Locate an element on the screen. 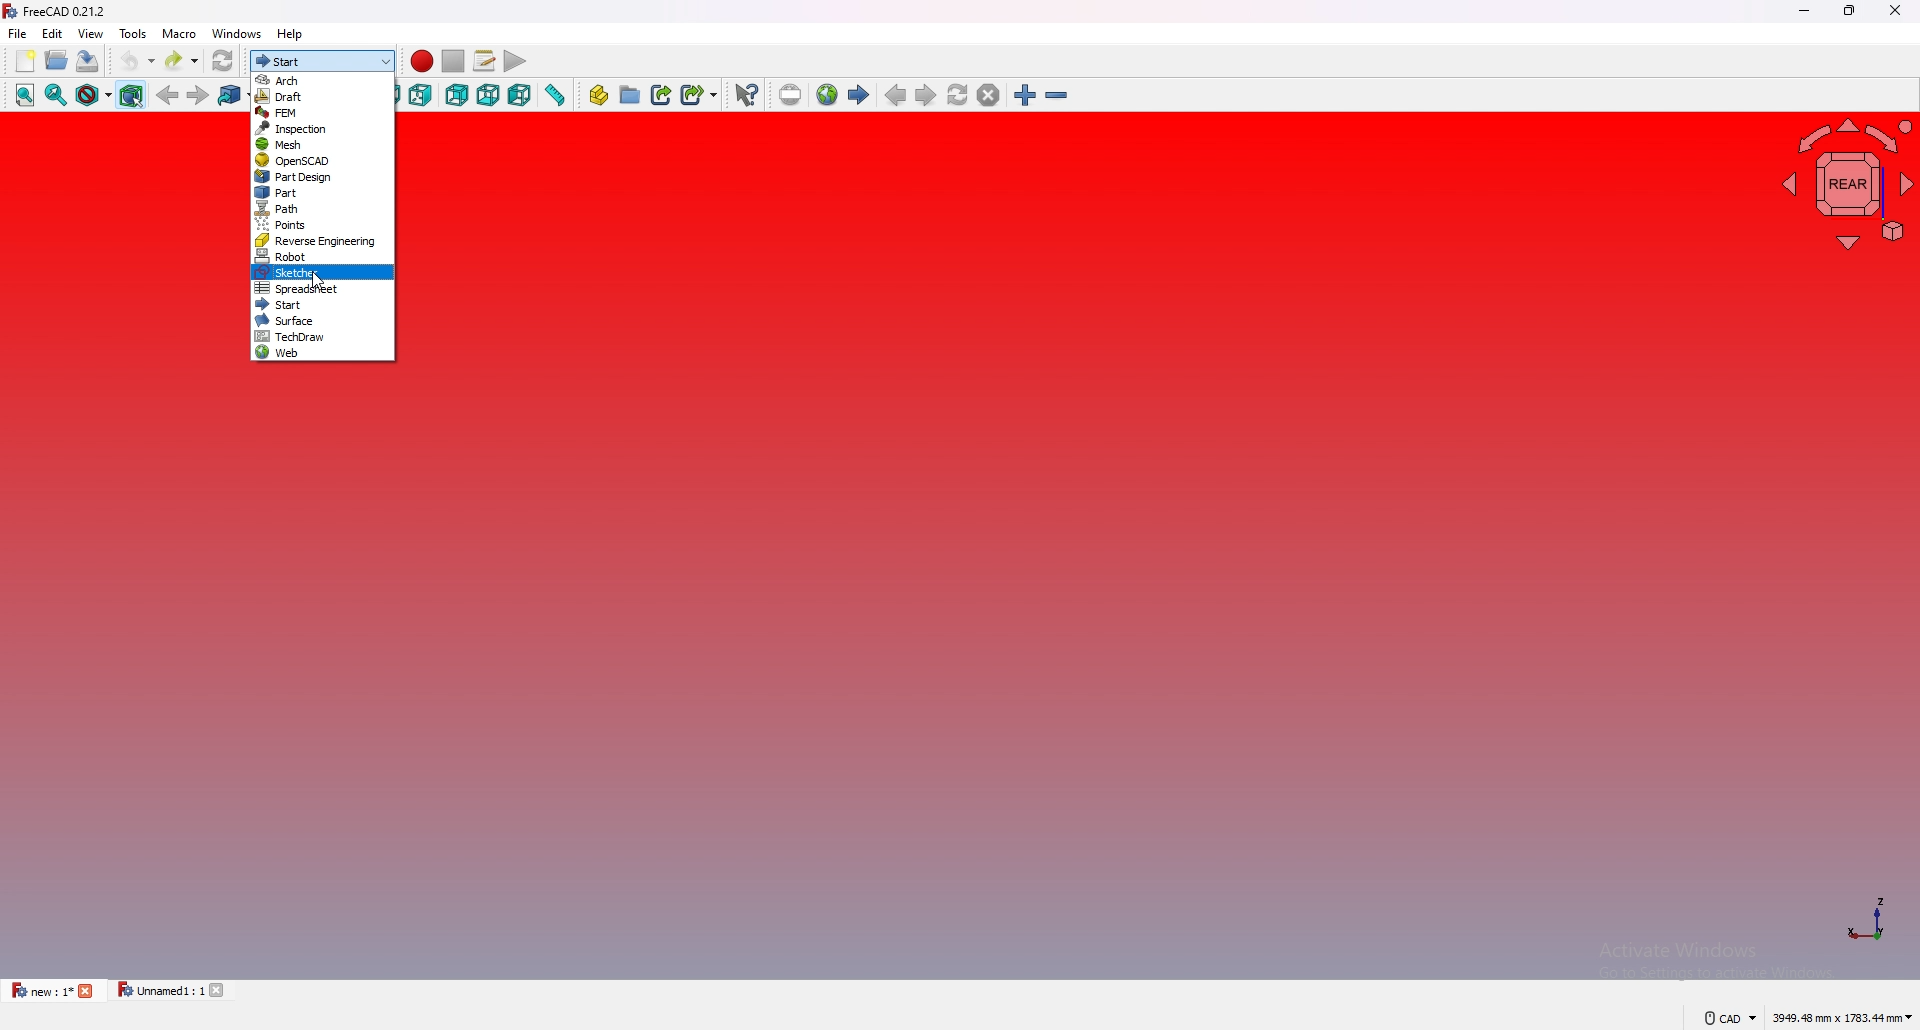  back is located at coordinates (169, 95).